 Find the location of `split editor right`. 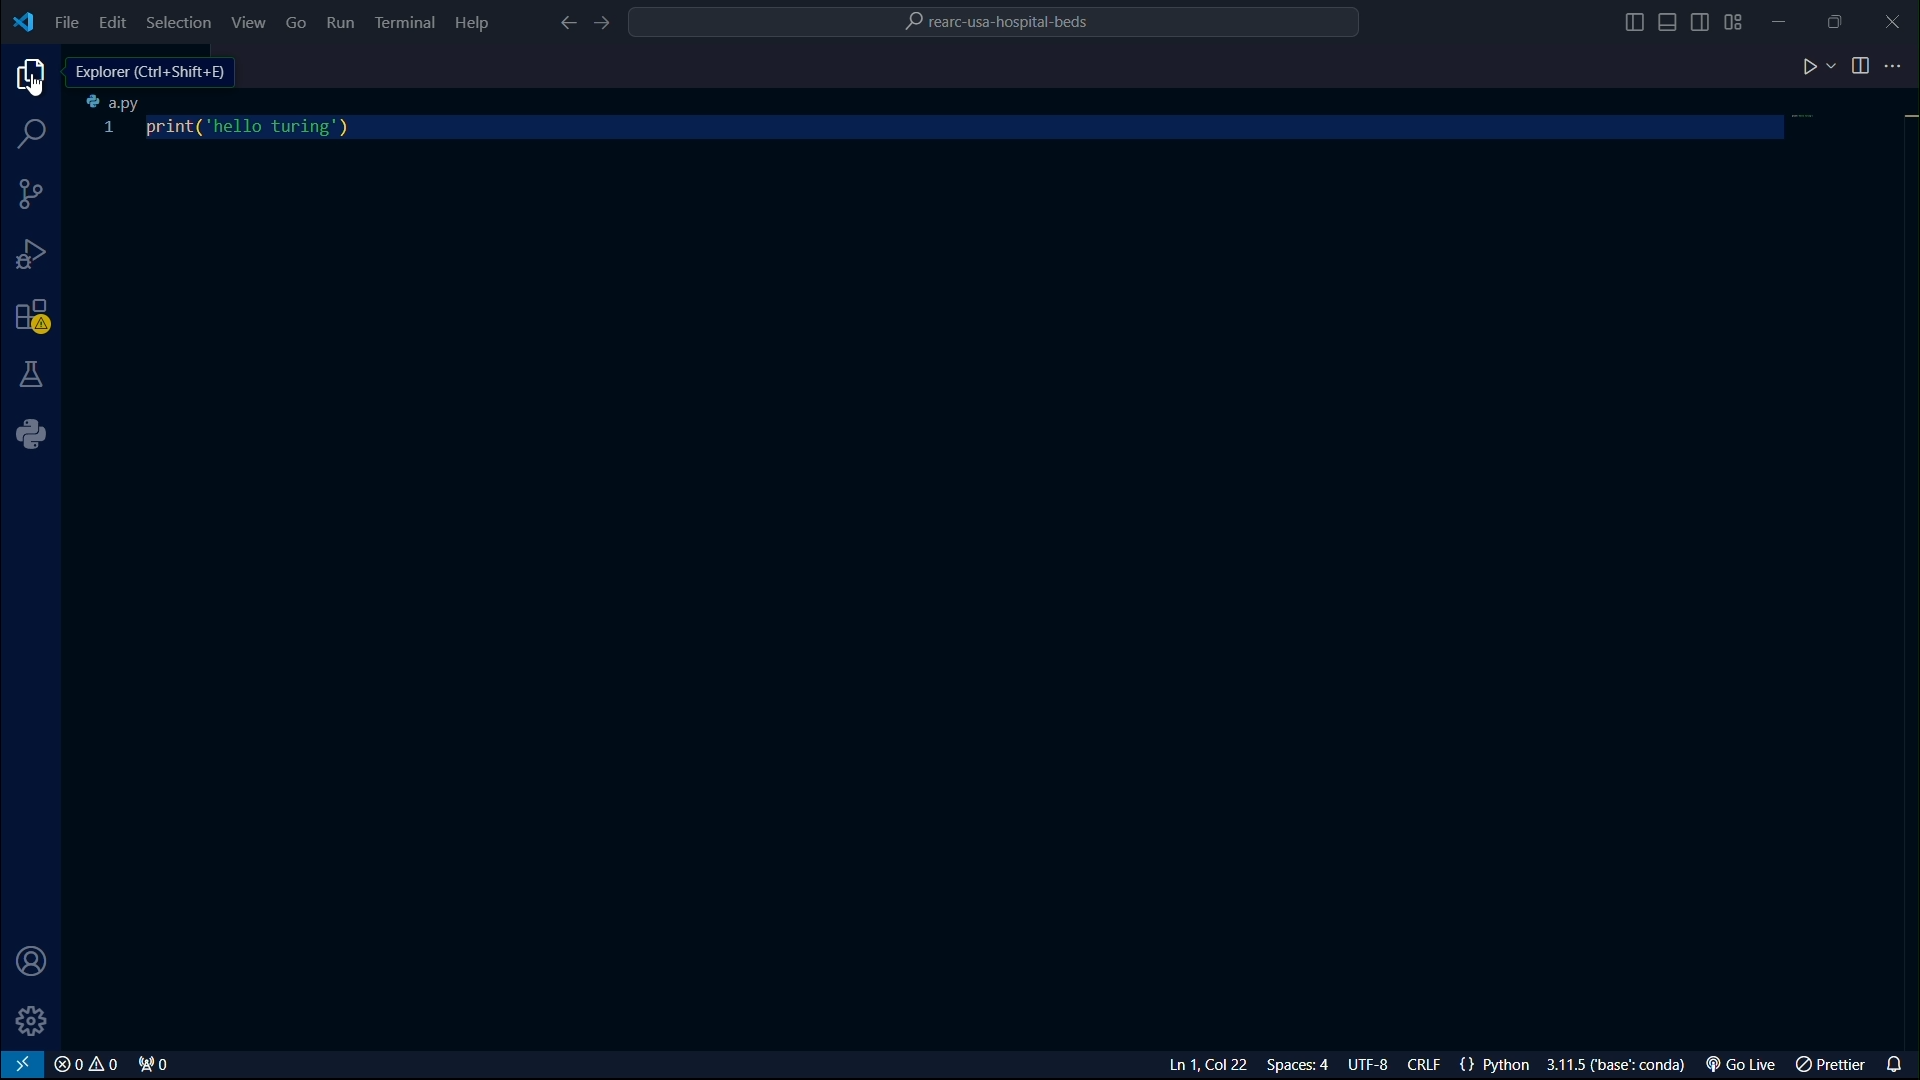

split editor right is located at coordinates (1853, 65).